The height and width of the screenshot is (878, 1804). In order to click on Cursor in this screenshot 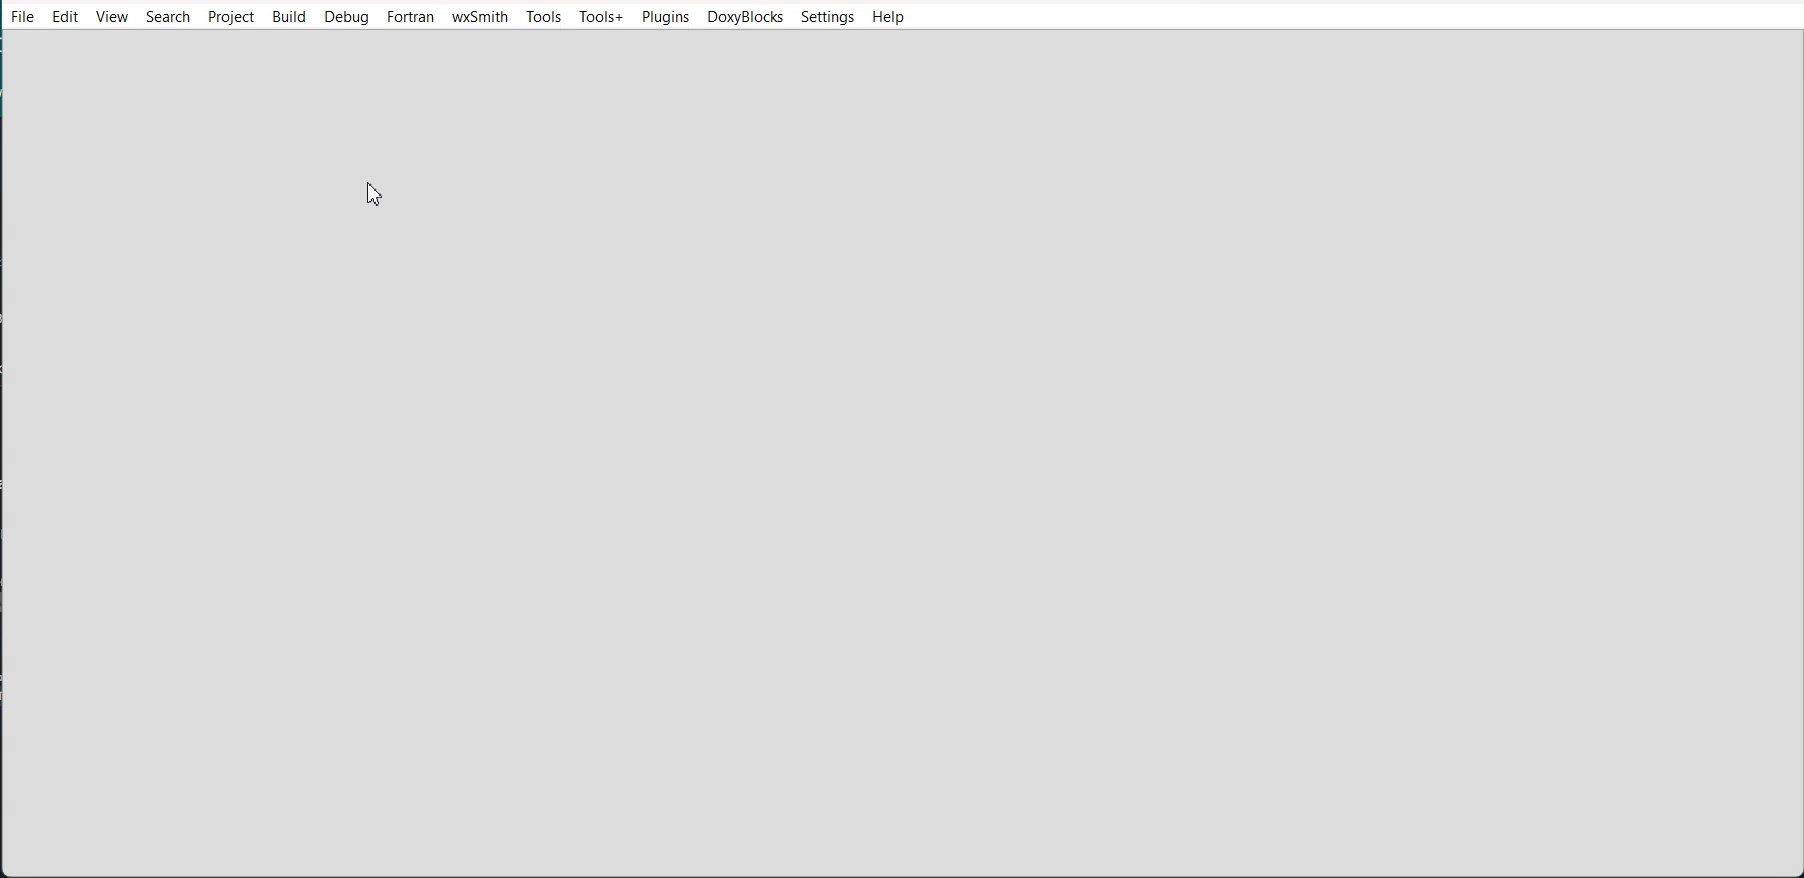, I will do `click(378, 194)`.